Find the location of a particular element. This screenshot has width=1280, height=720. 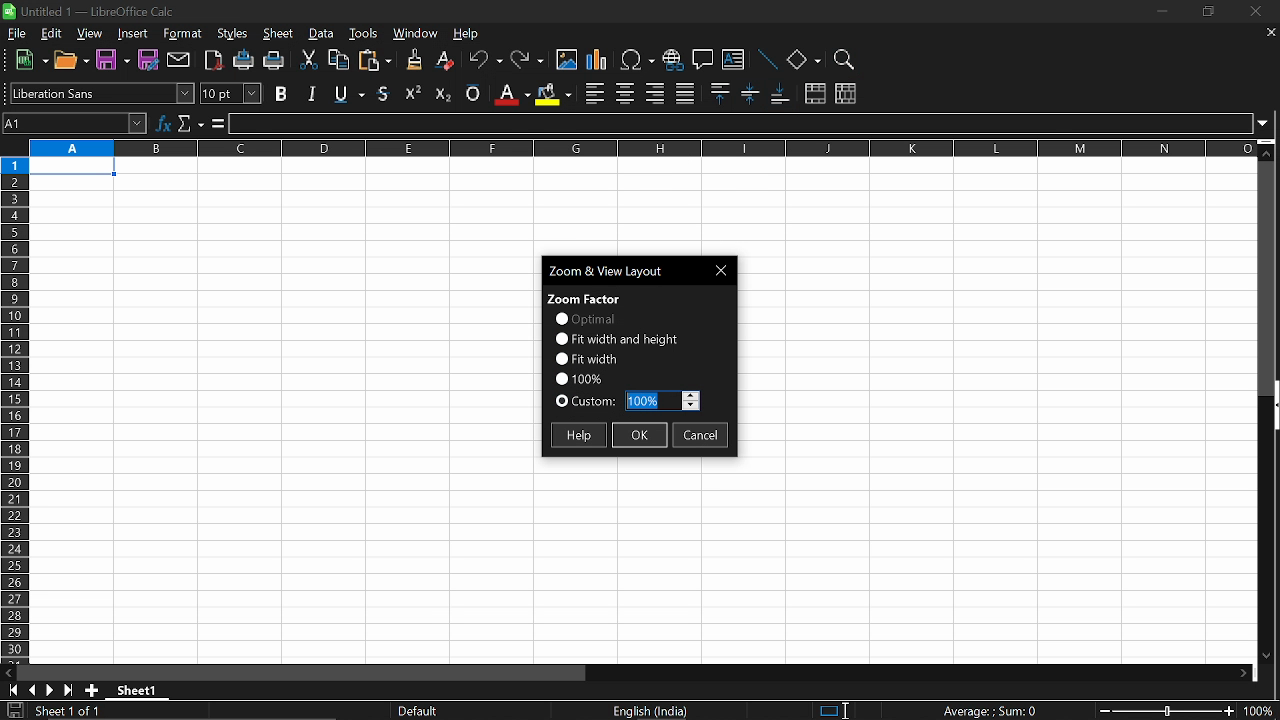

help is located at coordinates (468, 36).